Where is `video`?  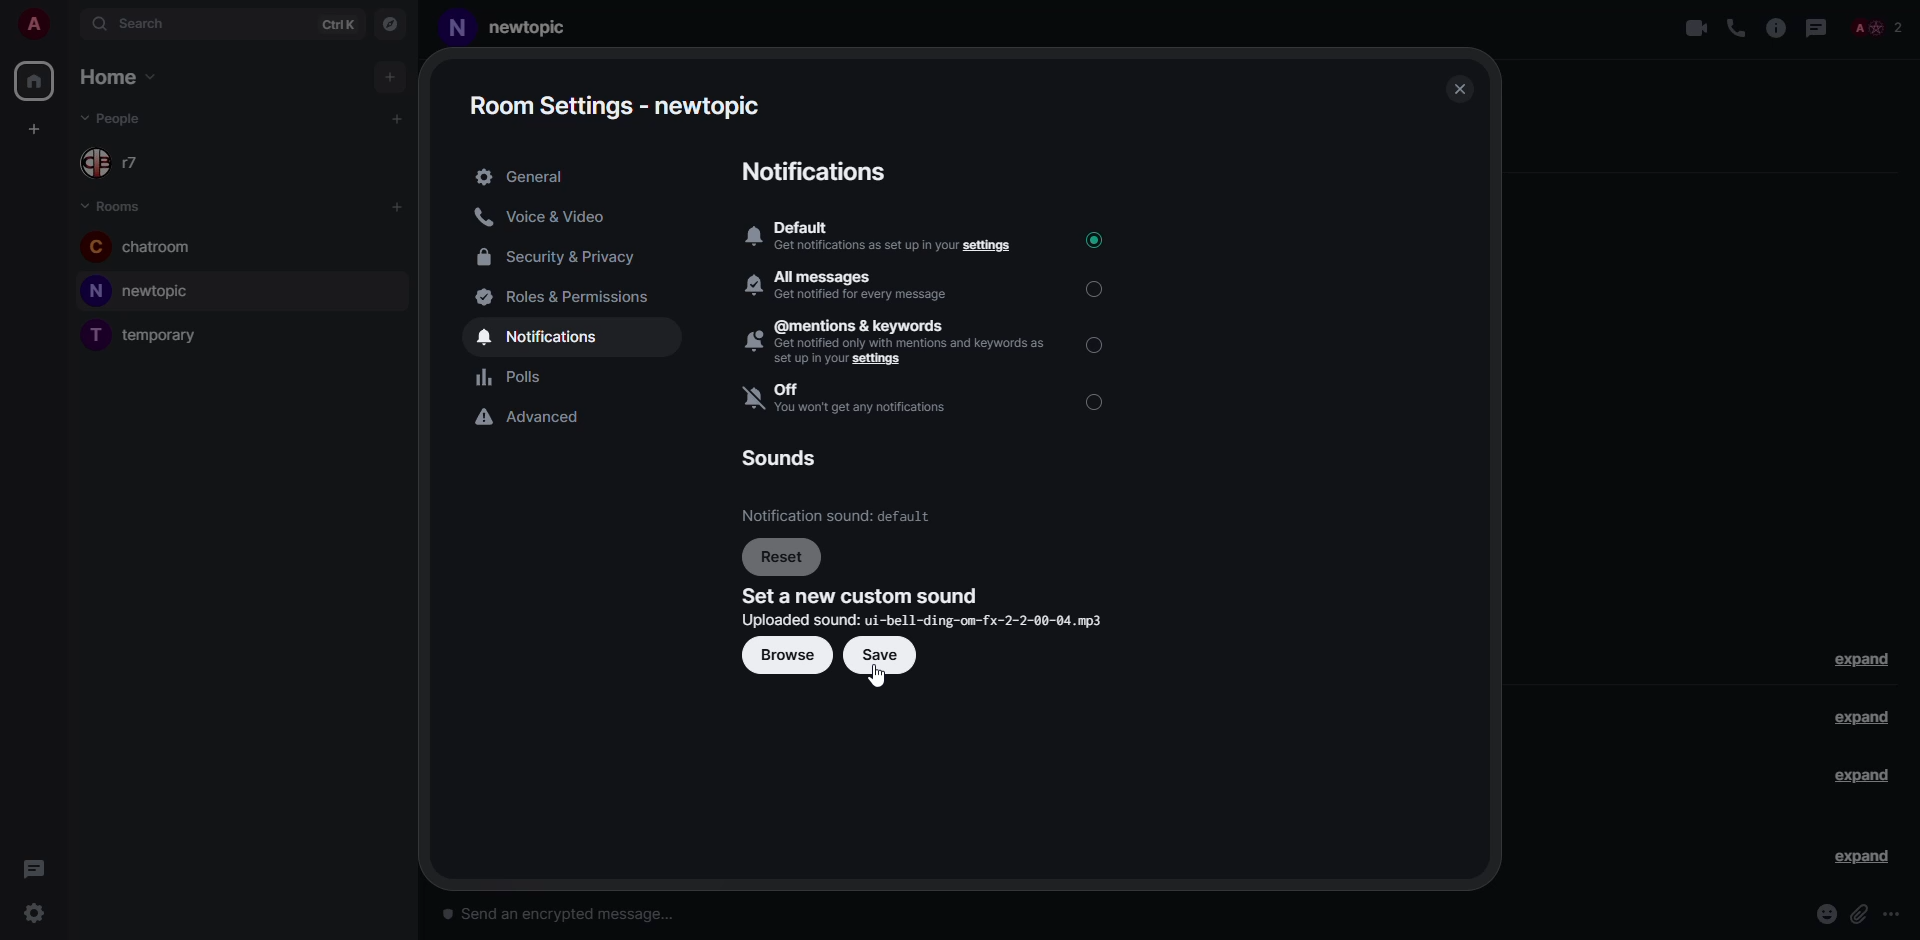
video is located at coordinates (1698, 28).